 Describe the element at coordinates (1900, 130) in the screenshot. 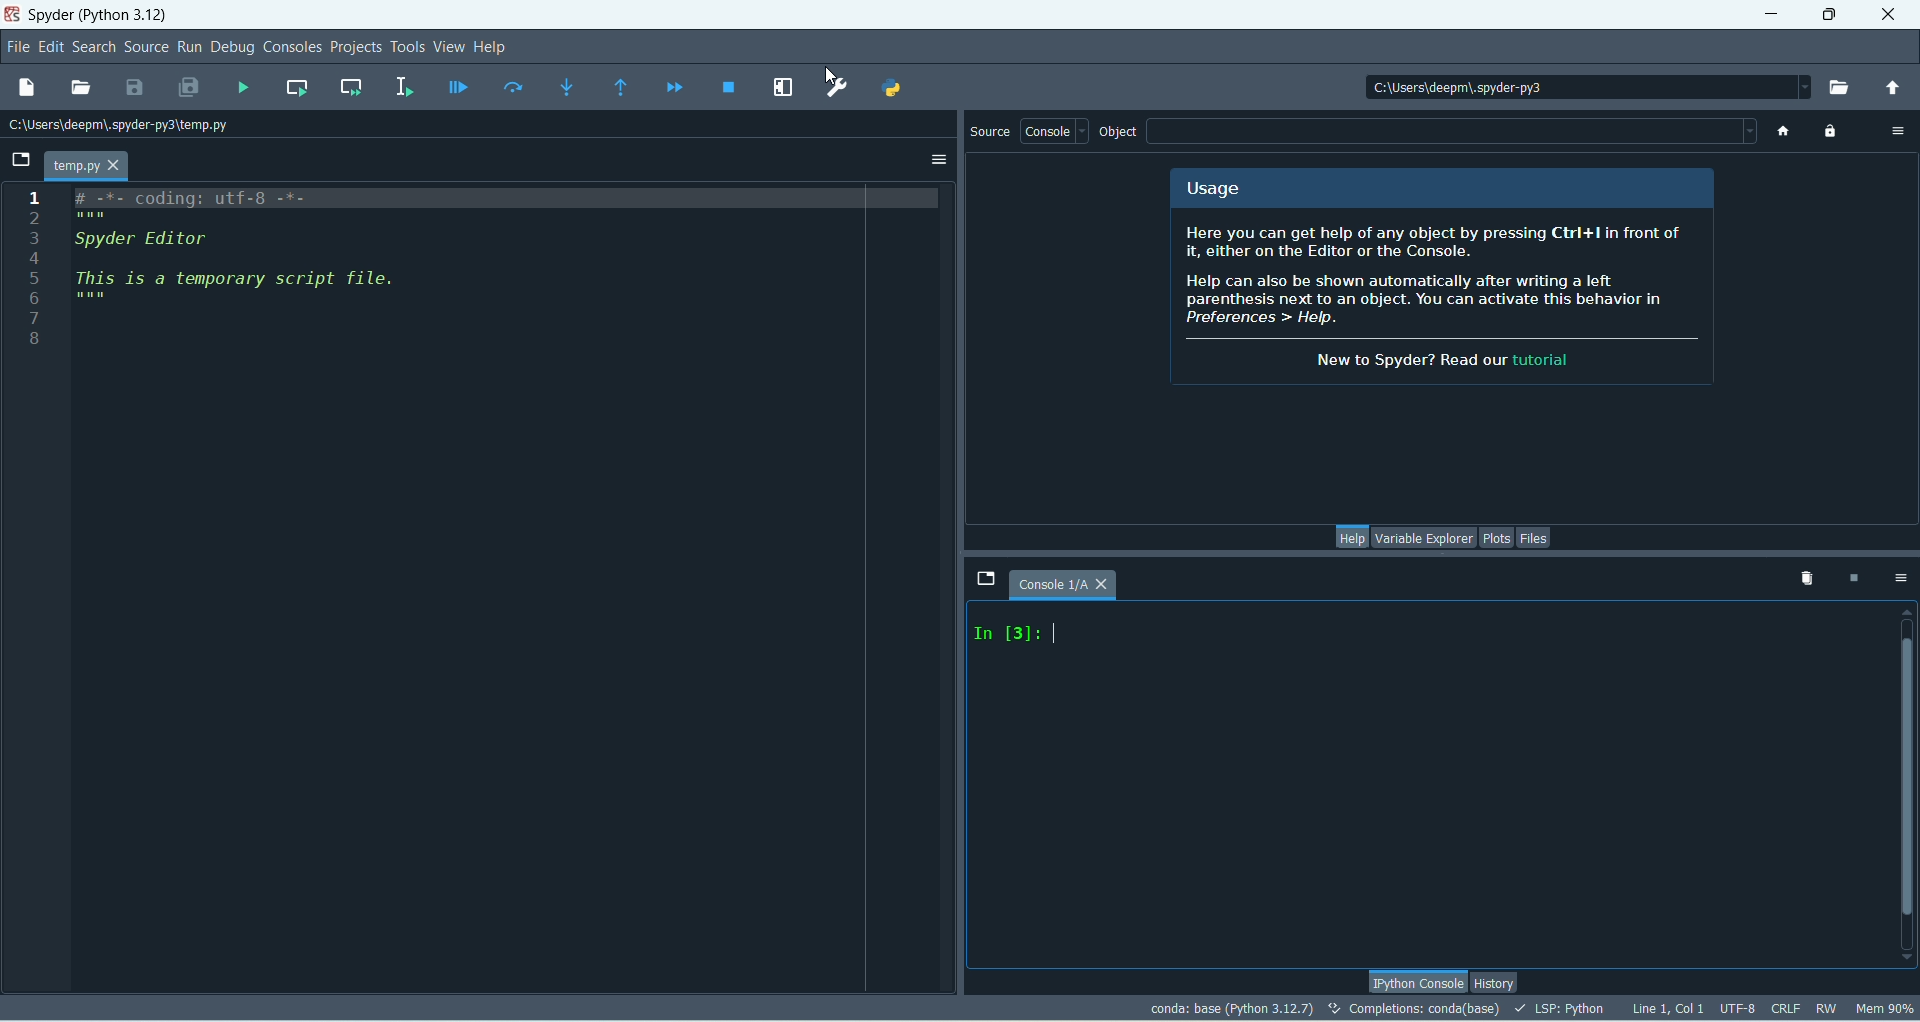

I see `options` at that location.